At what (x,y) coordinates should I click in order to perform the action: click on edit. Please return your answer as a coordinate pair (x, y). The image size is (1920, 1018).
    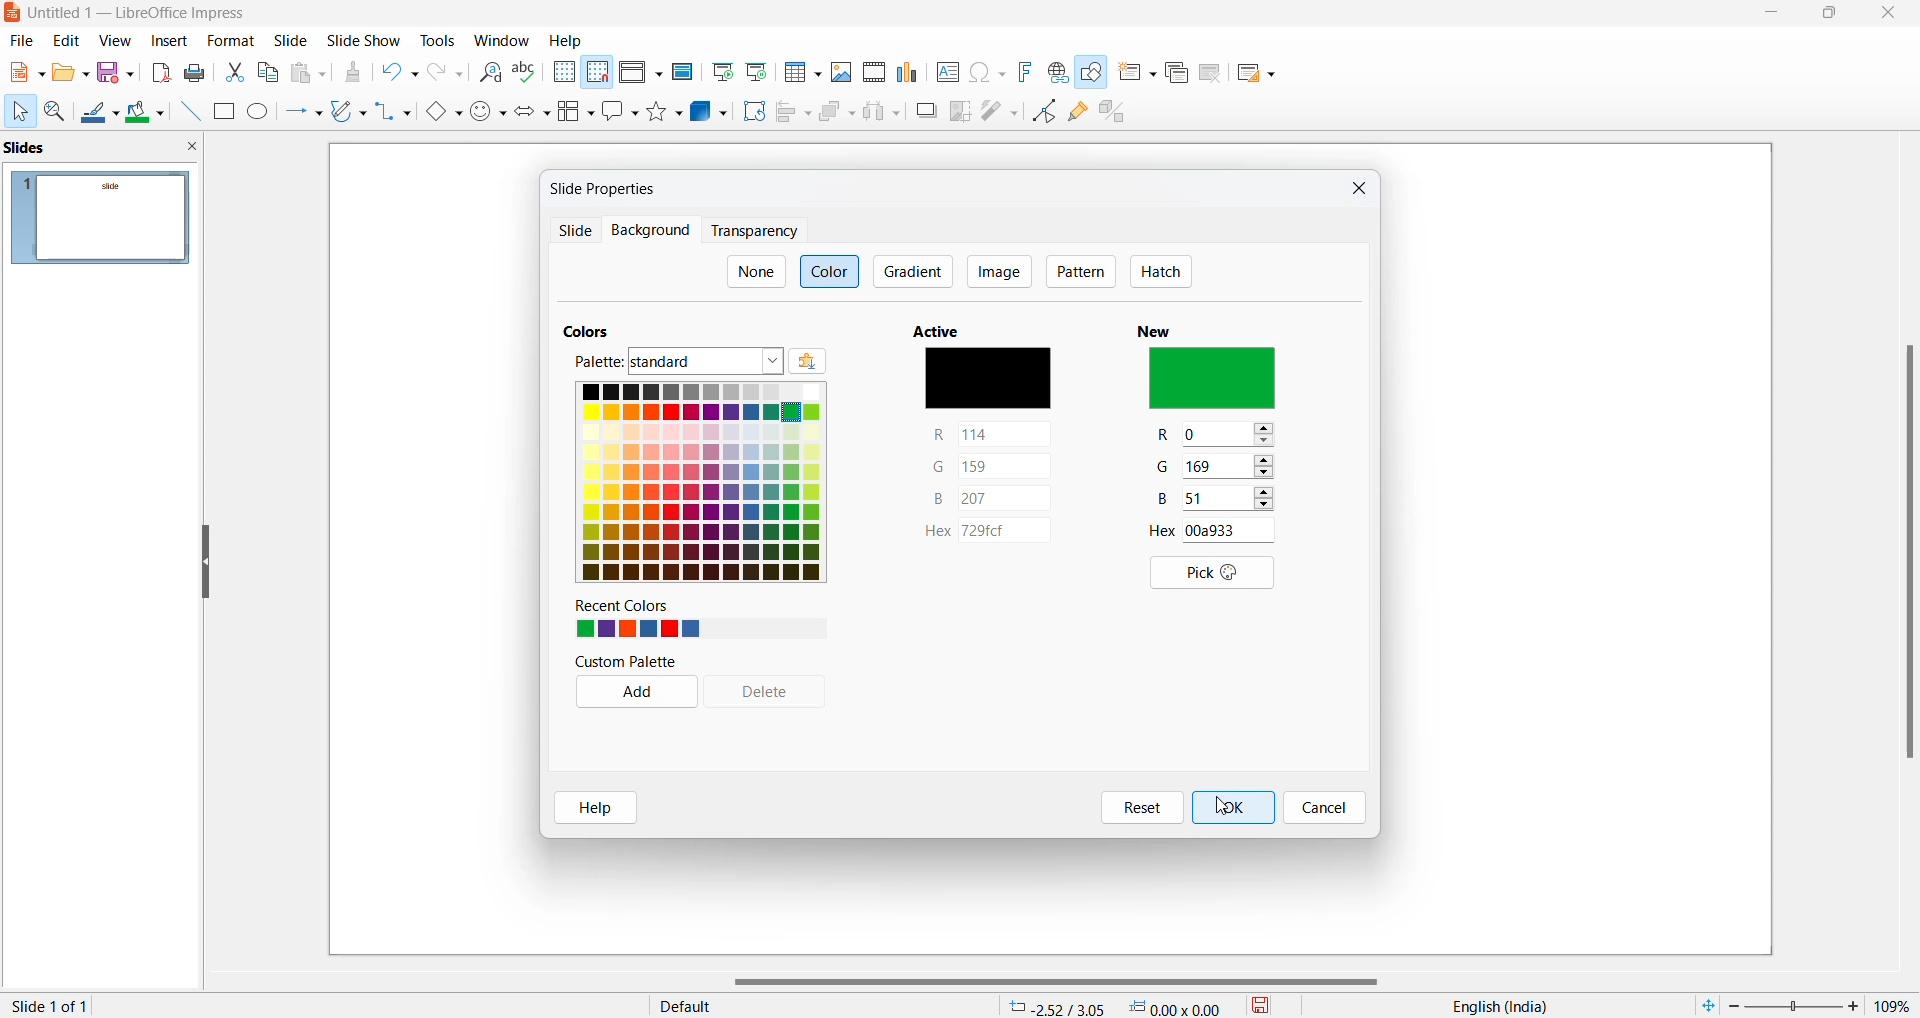
    Looking at the image, I should click on (68, 41).